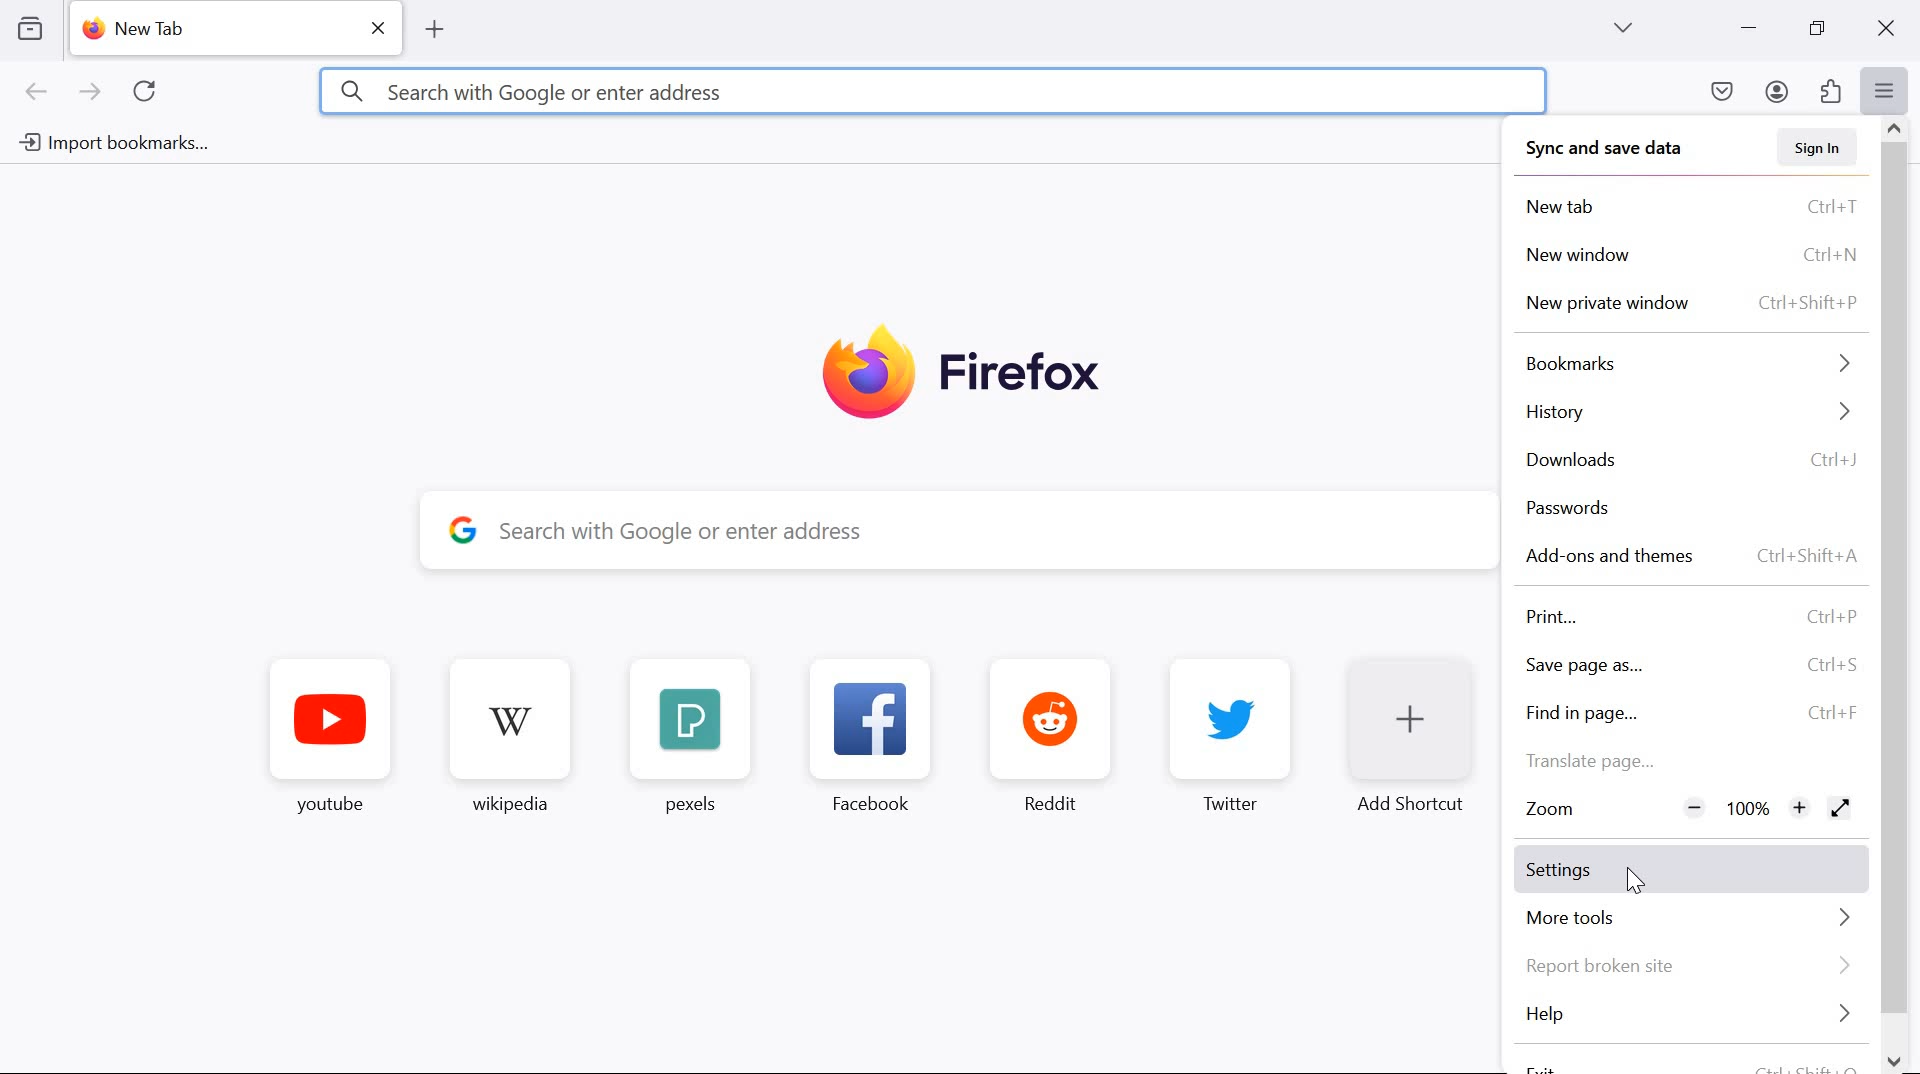  Describe the element at coordinates (964, 371) in the screenshot. I see `Firefox logo` at that location.